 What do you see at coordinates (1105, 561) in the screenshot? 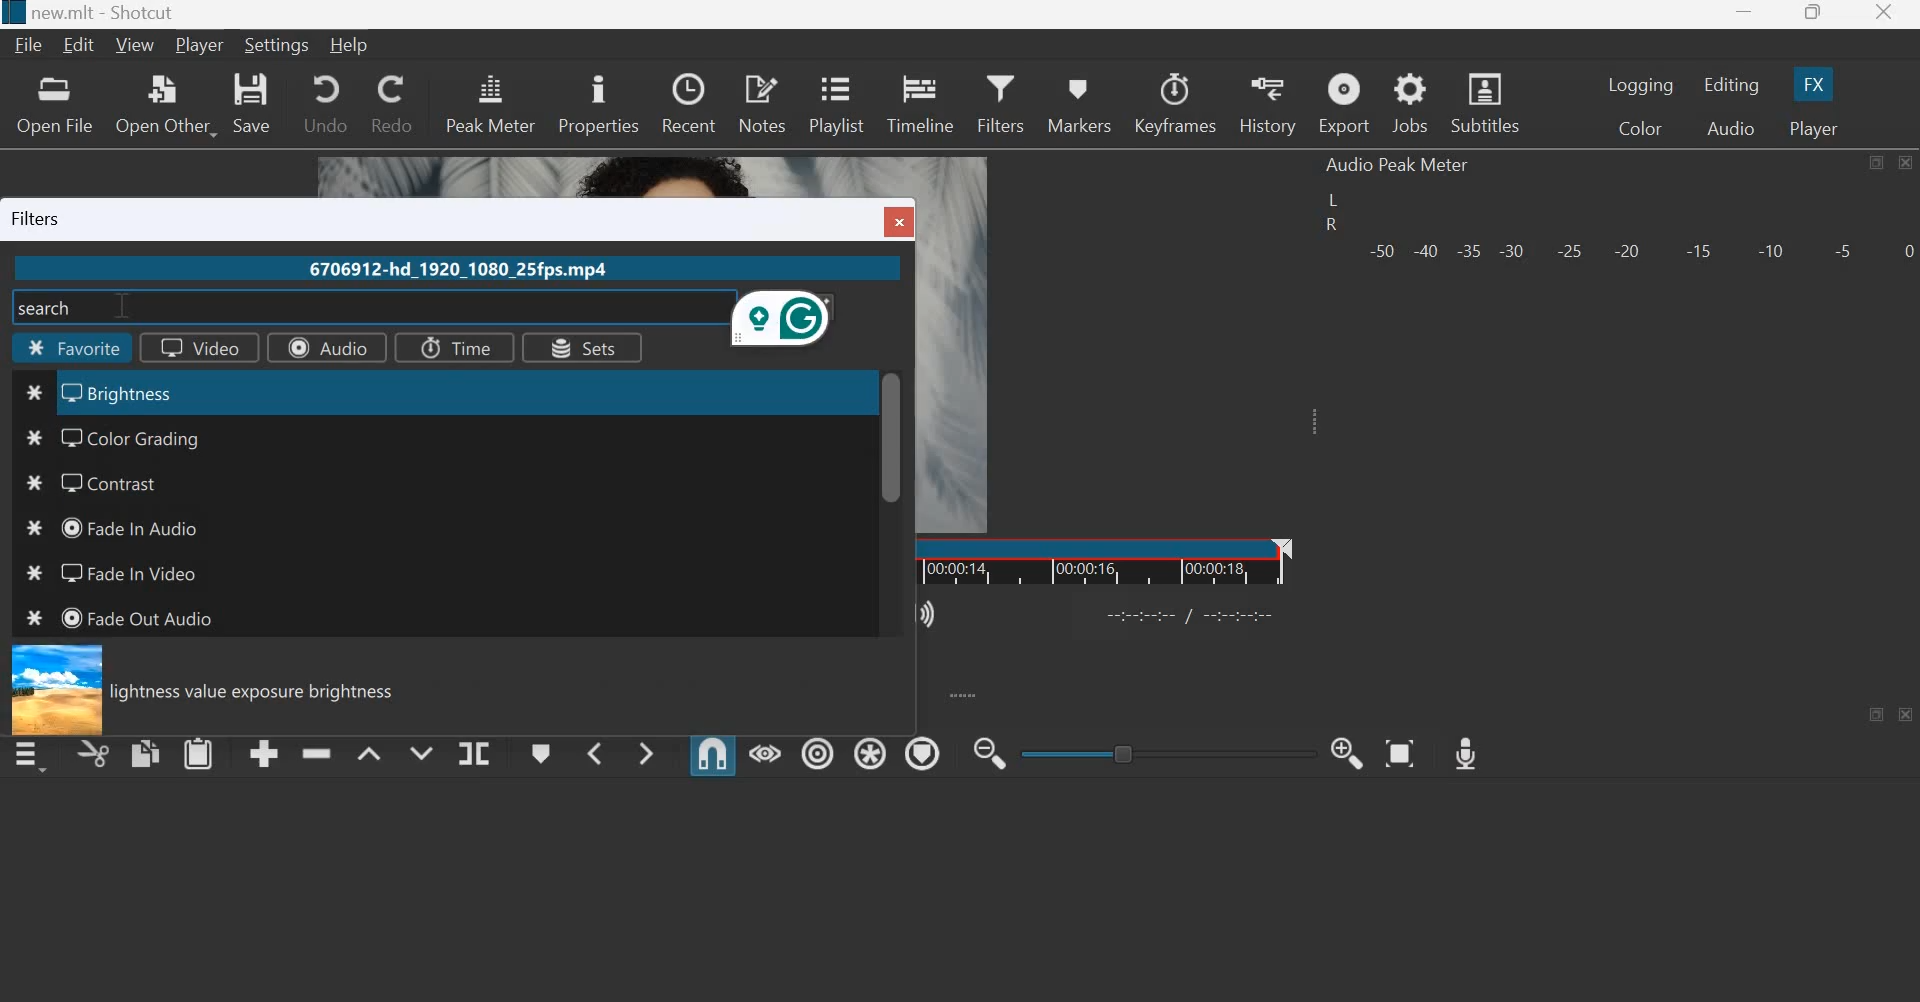
I see `Timeline ruler` at bounding box center [1105, 561].